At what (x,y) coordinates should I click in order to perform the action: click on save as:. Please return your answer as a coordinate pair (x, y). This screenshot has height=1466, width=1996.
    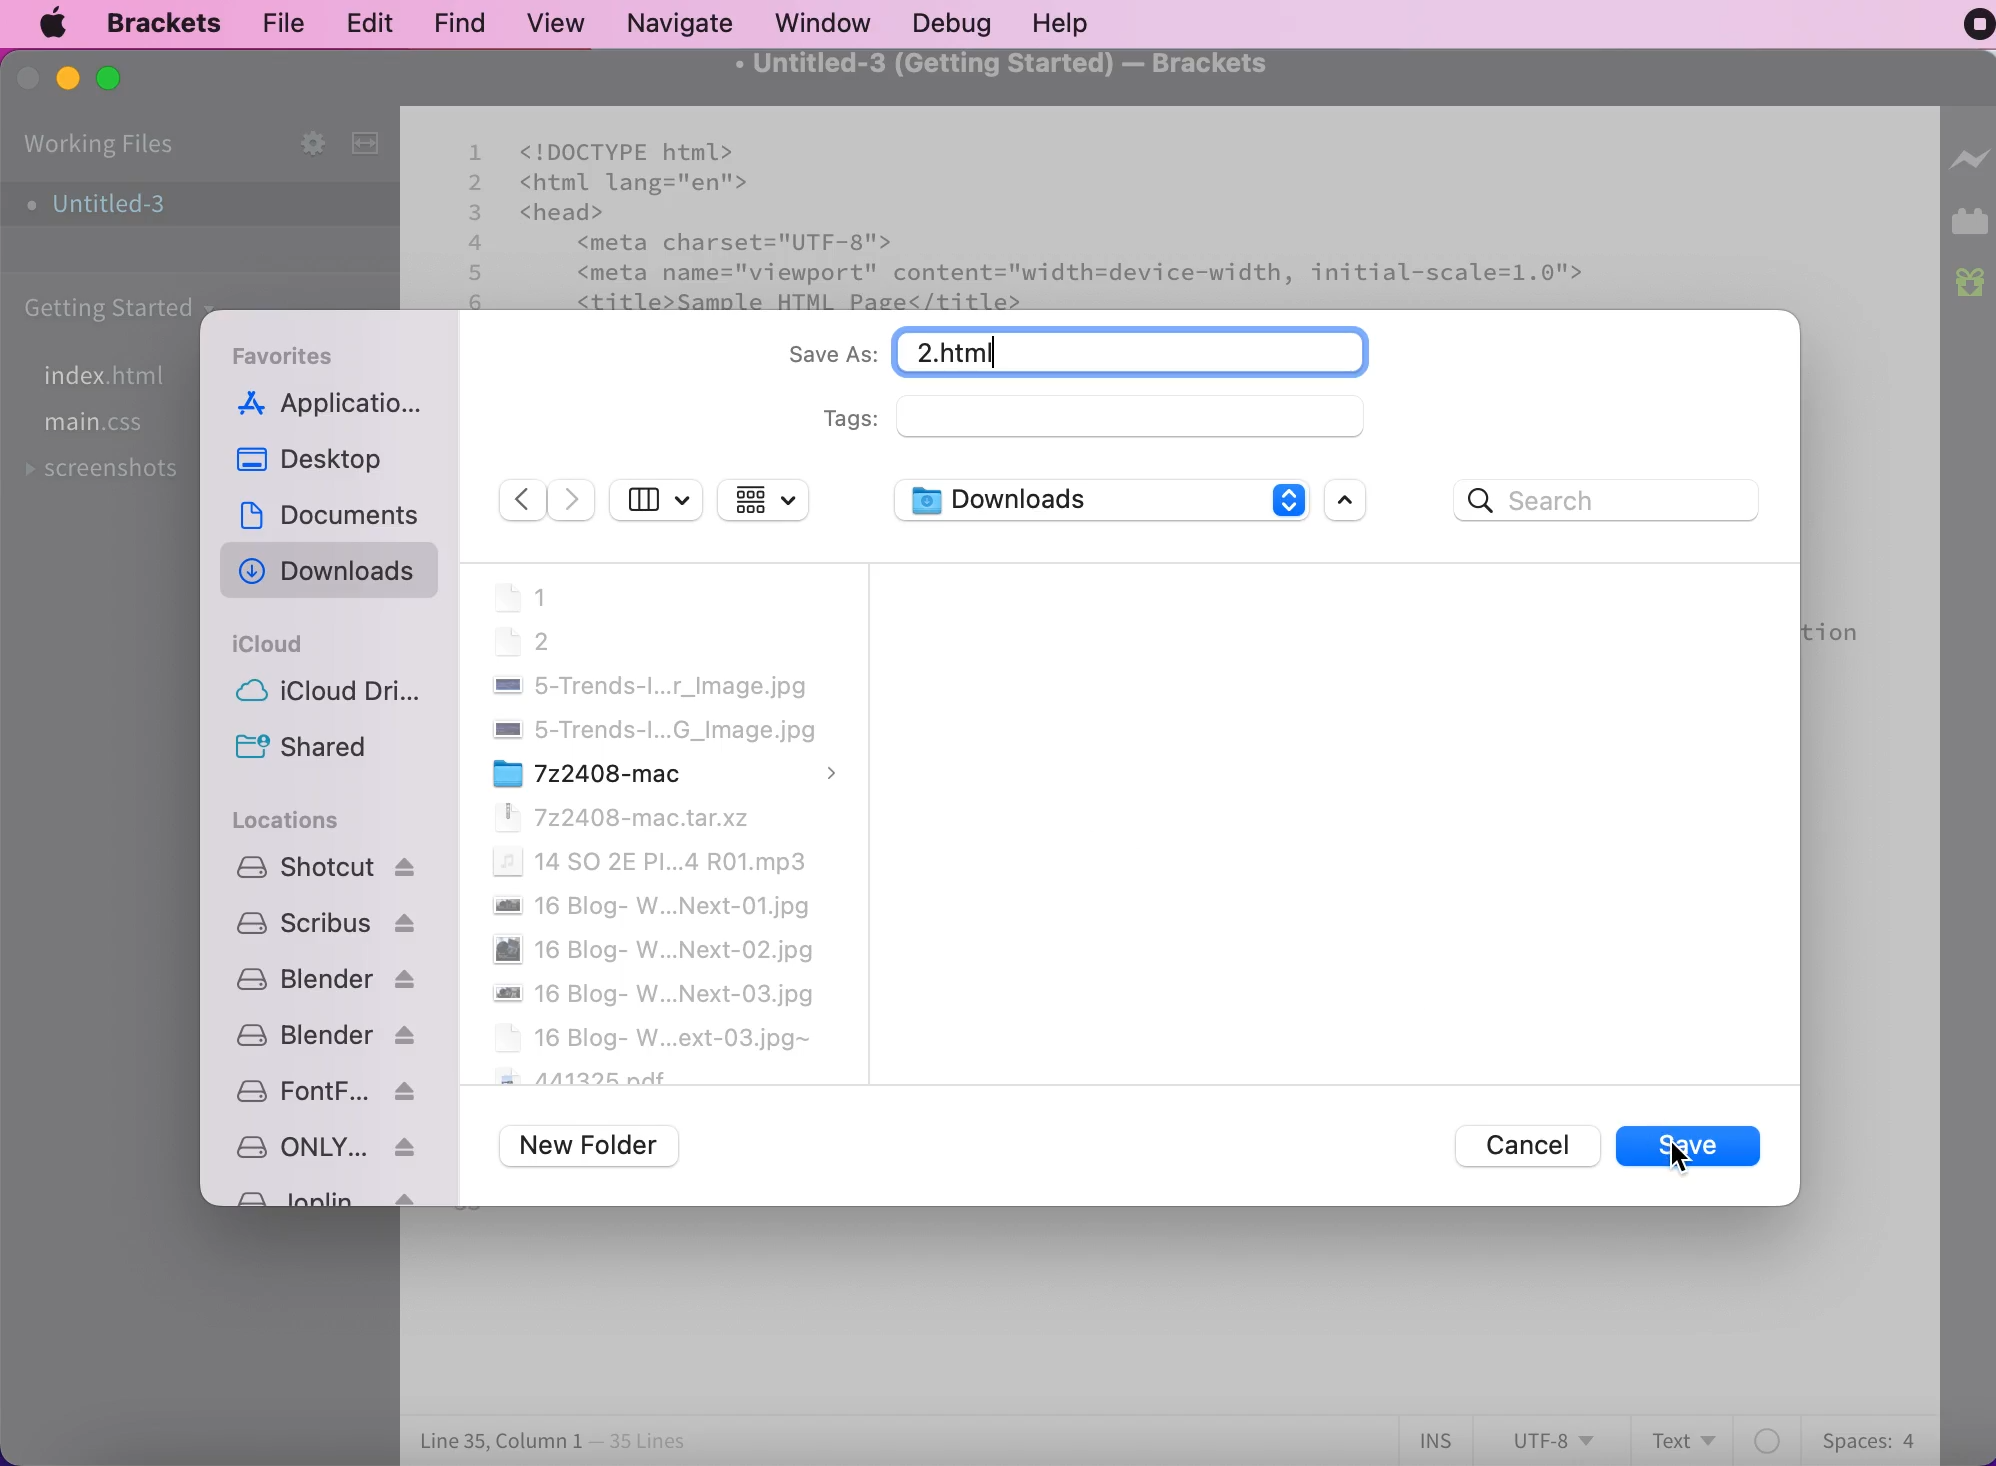
    Looking at the image, I should click on (825, 359).